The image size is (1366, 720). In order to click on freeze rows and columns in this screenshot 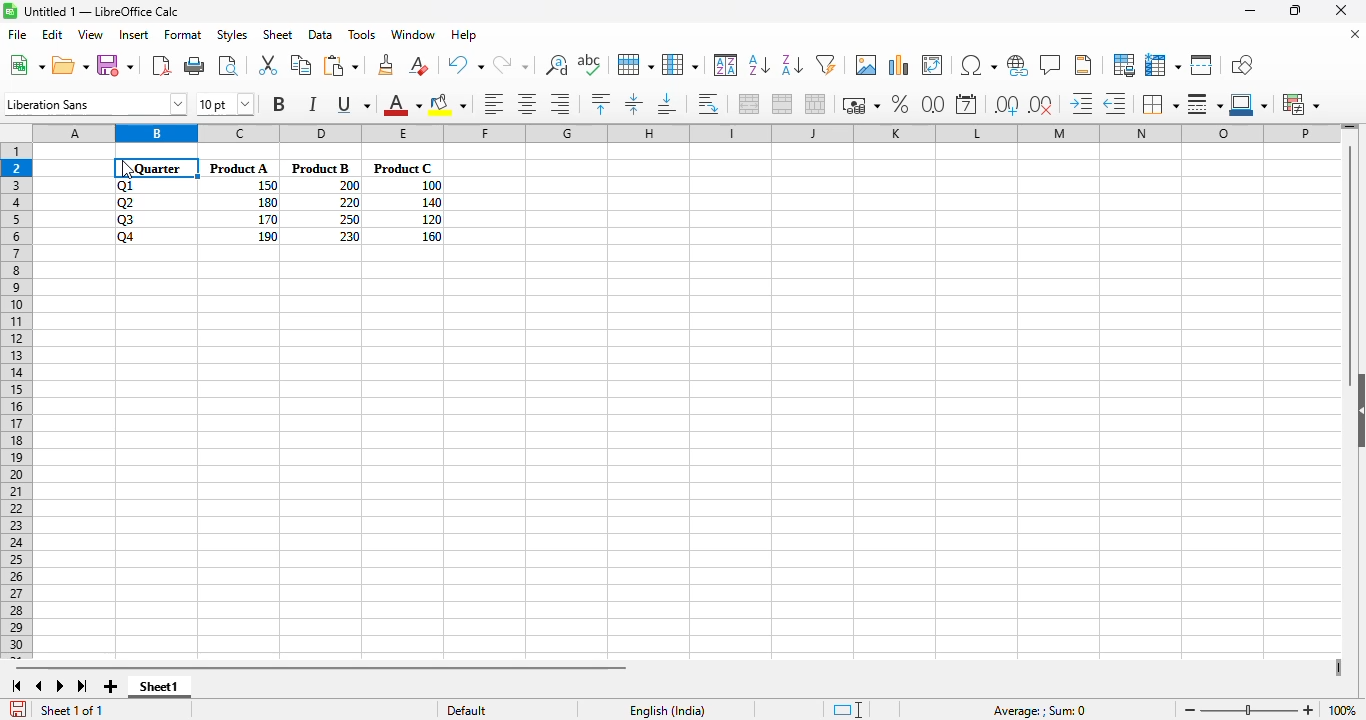, I will do `click(1163, 65)`.